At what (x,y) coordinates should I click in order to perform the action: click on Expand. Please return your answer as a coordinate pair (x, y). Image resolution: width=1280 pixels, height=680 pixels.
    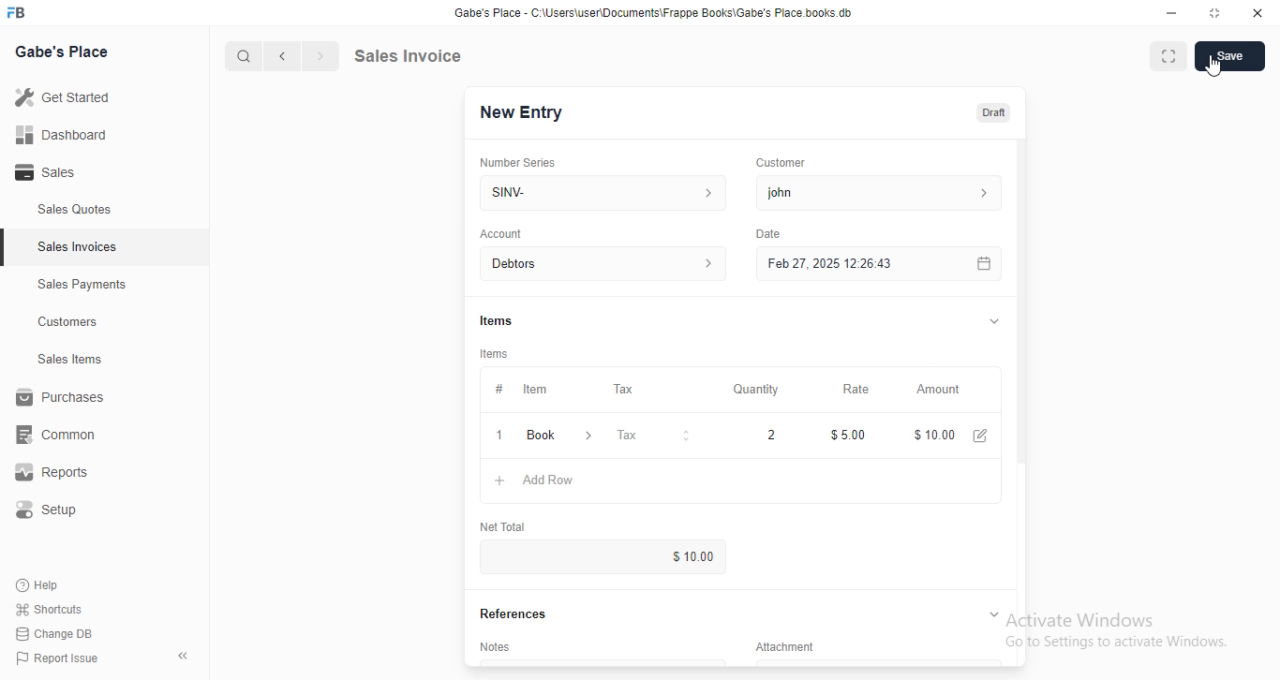
    Looking at the image, I should click on (1168, 56).